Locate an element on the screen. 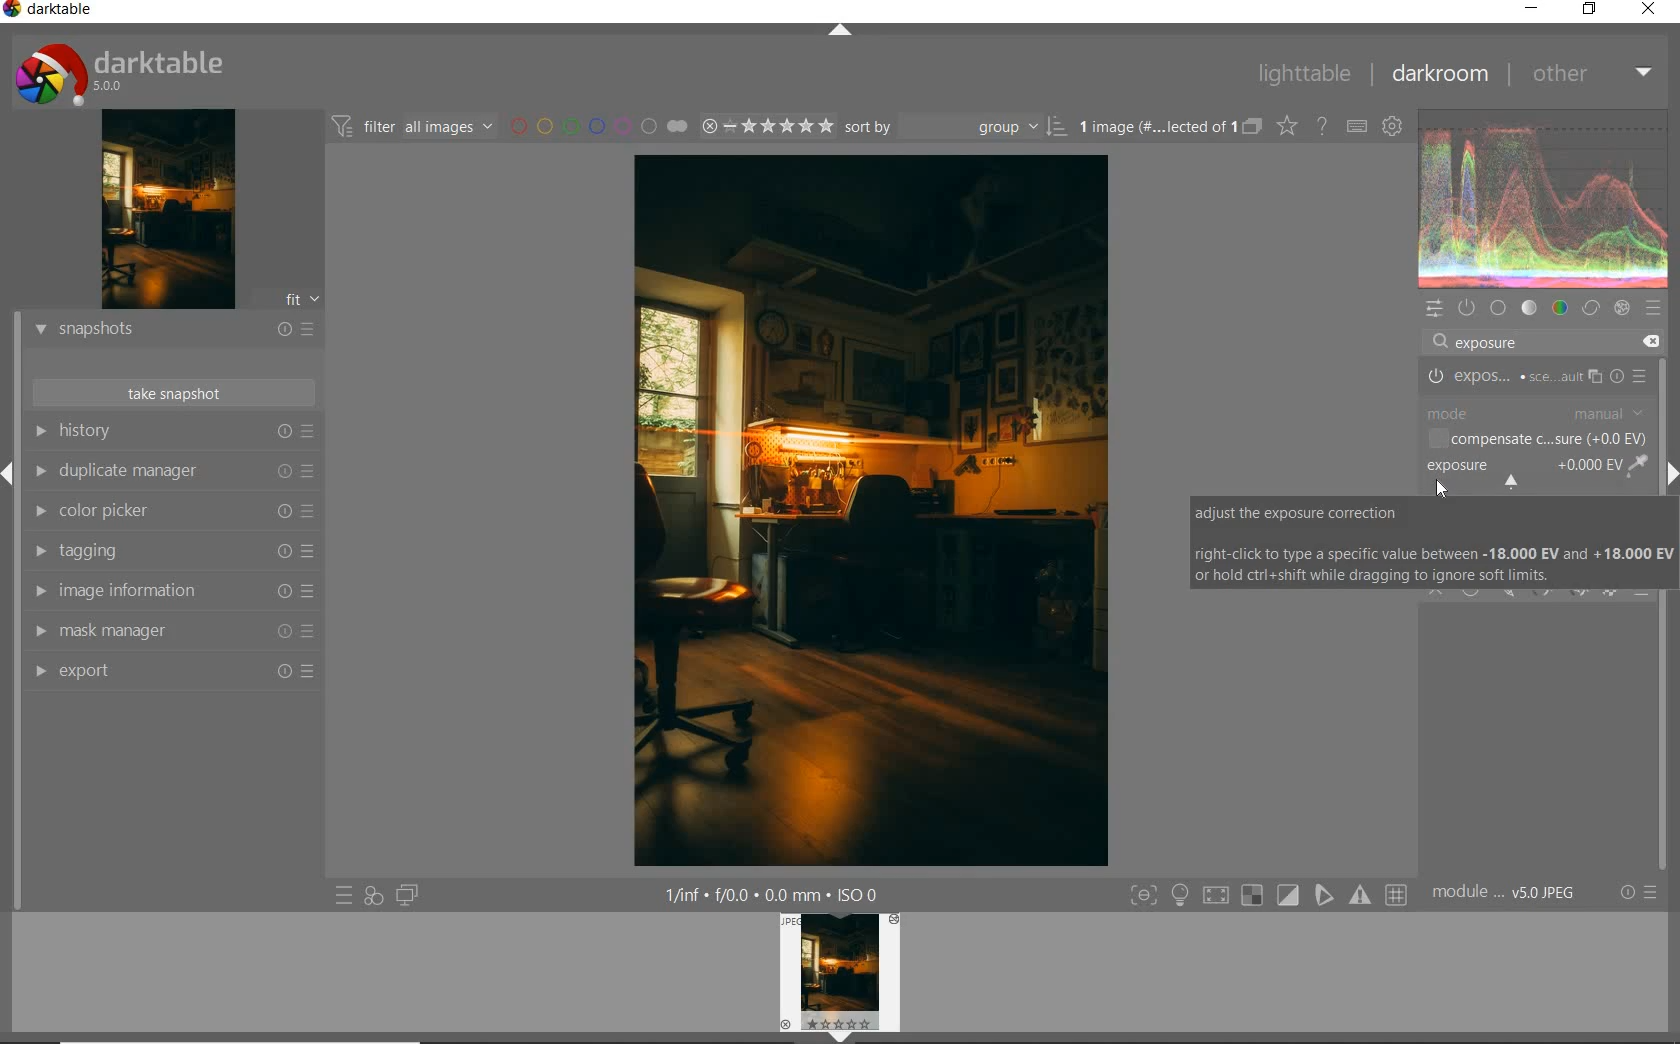 The width and height of the screenshot is (1680, 1044). delete is located at coordinates (1650, 342).